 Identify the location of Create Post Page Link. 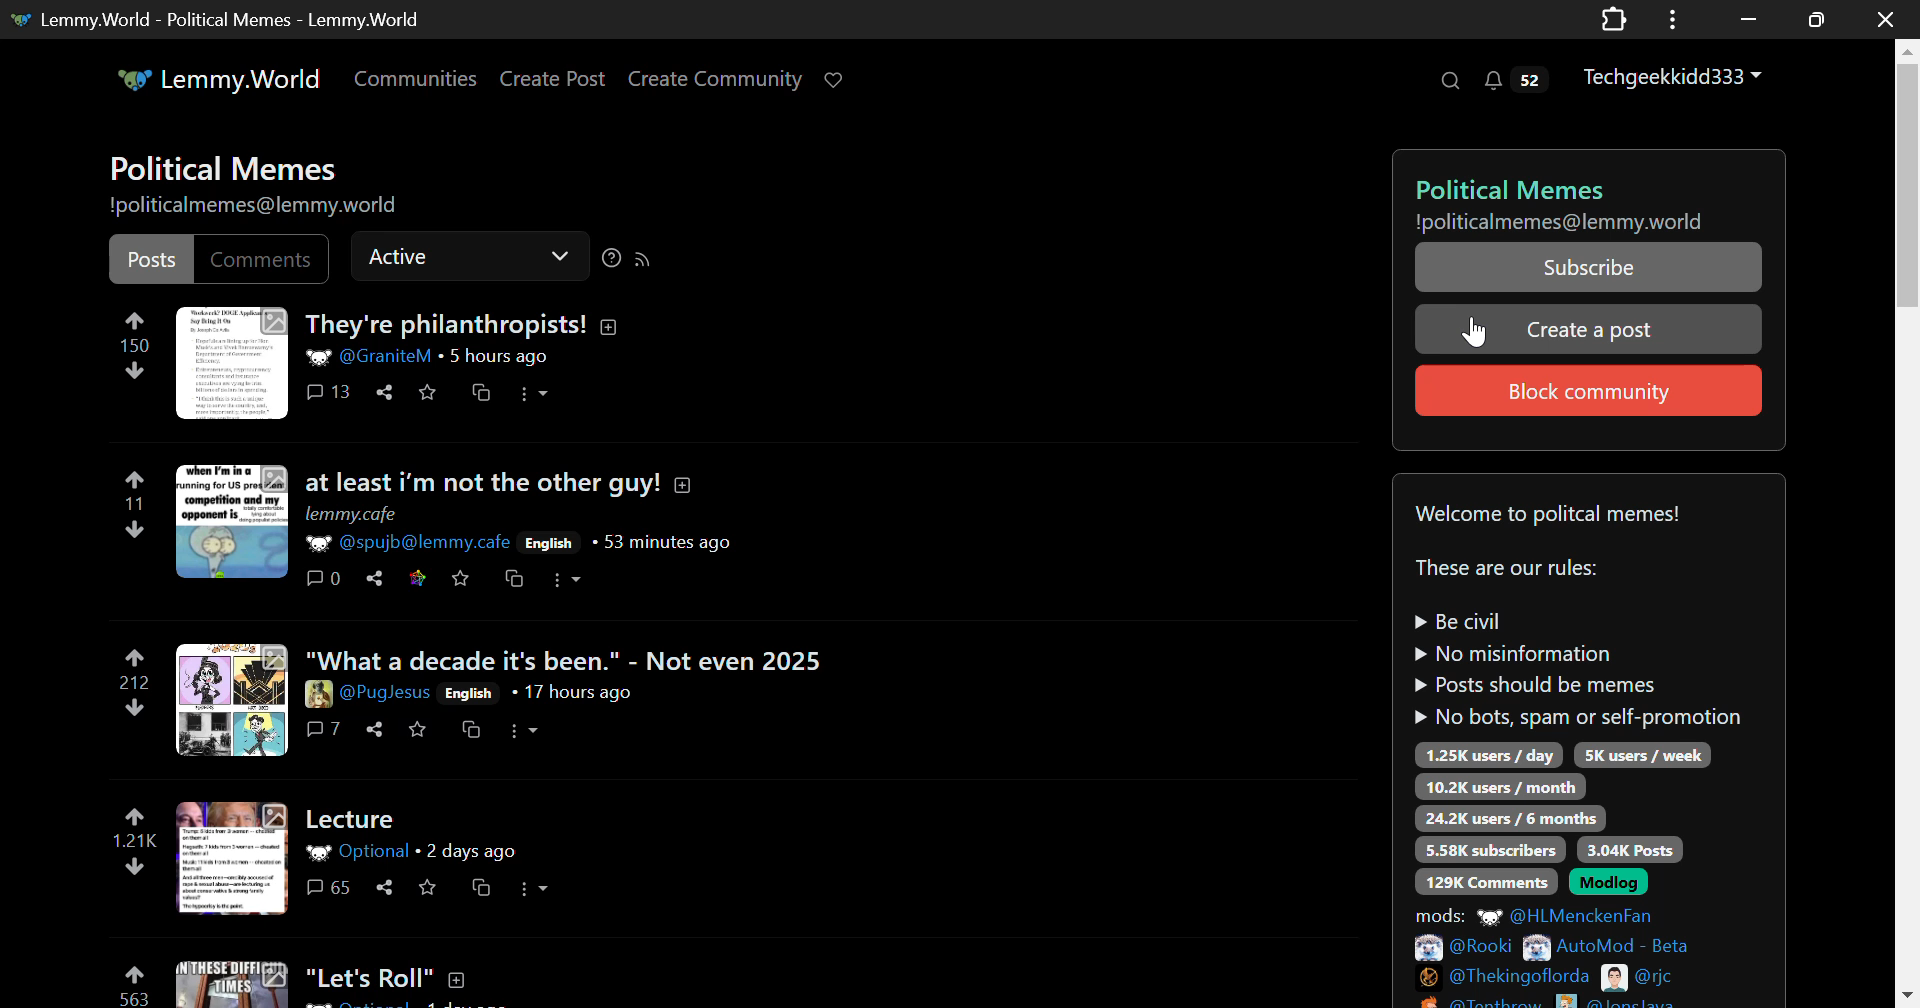
(552, 80).